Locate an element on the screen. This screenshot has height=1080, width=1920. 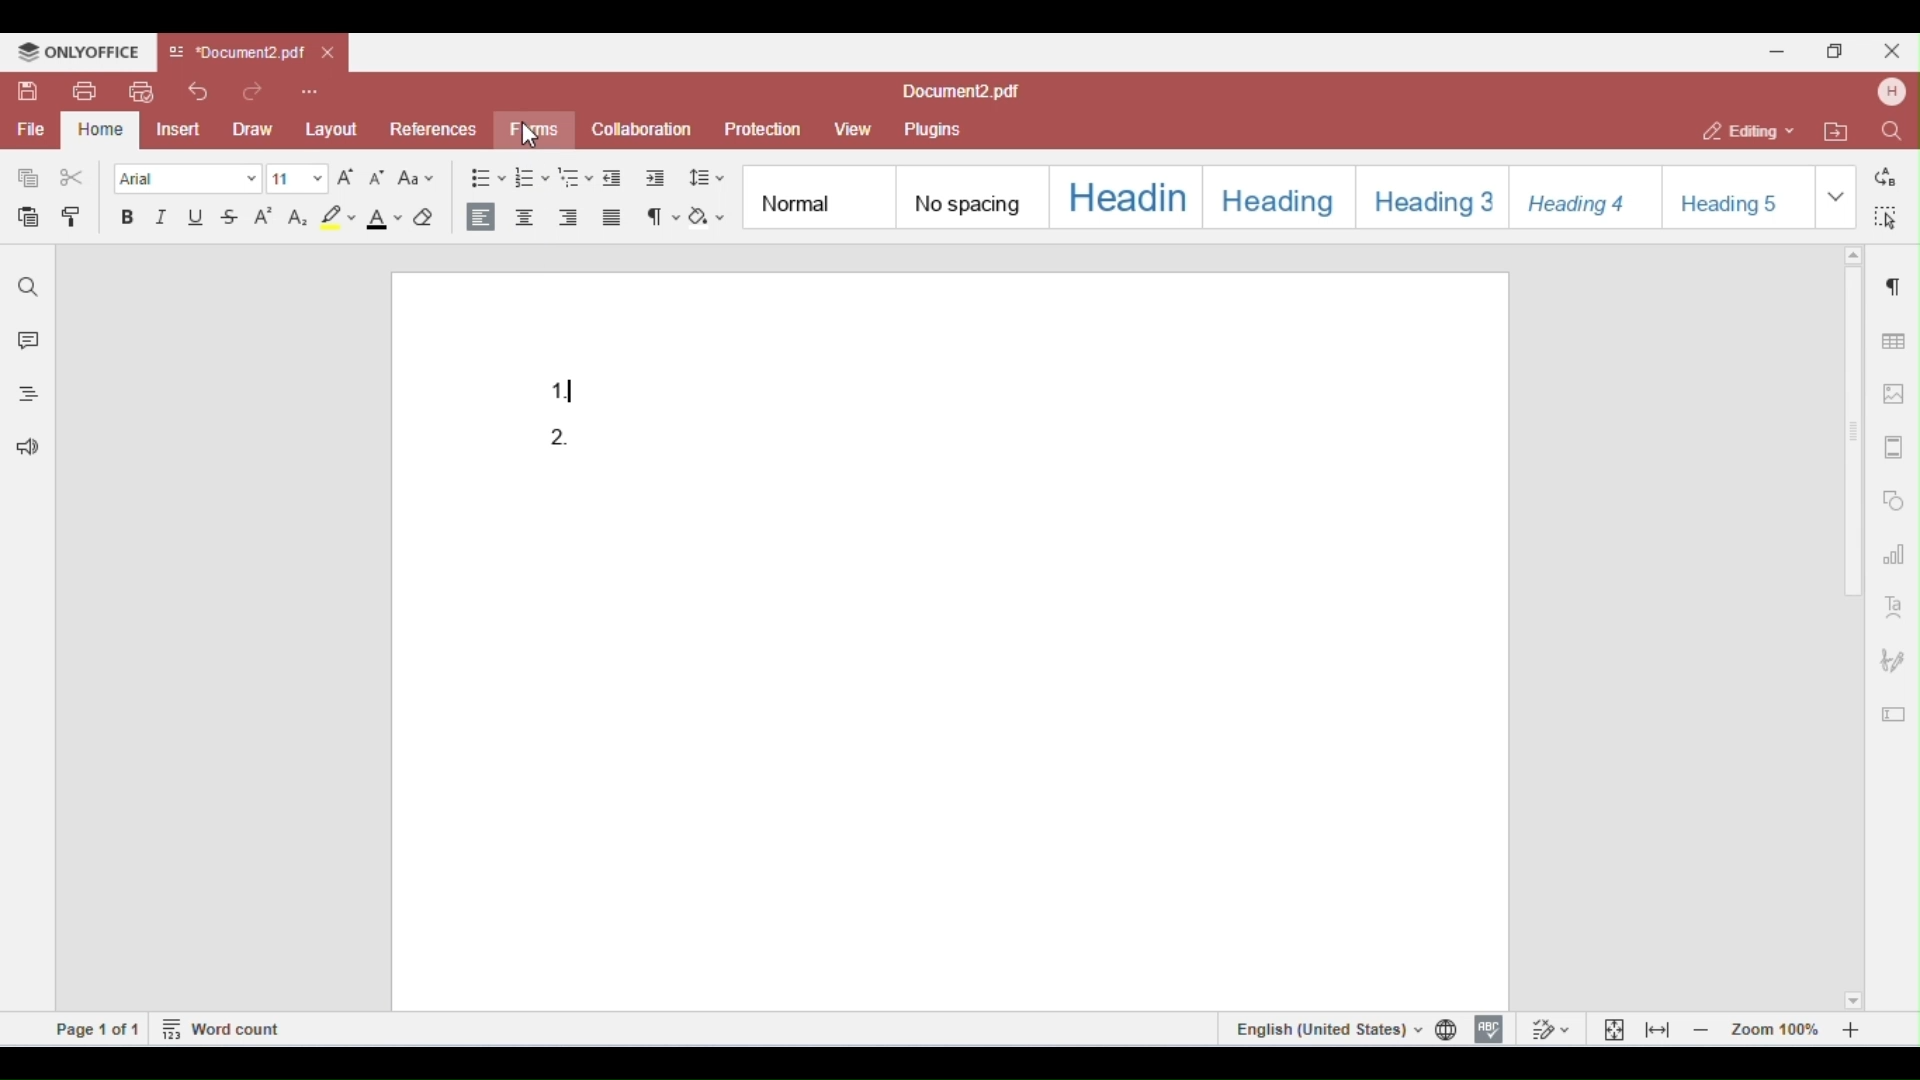
heading is located at coordinates (1122, 194).